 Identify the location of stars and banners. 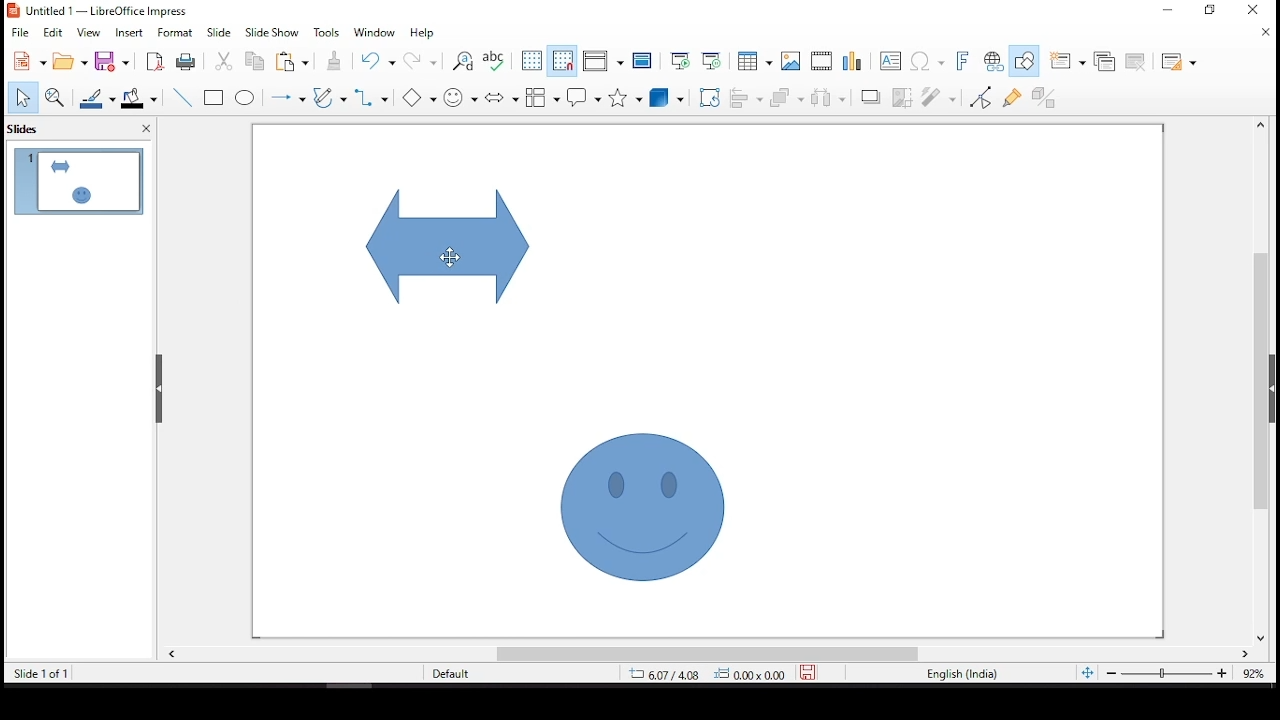
(623, 96).